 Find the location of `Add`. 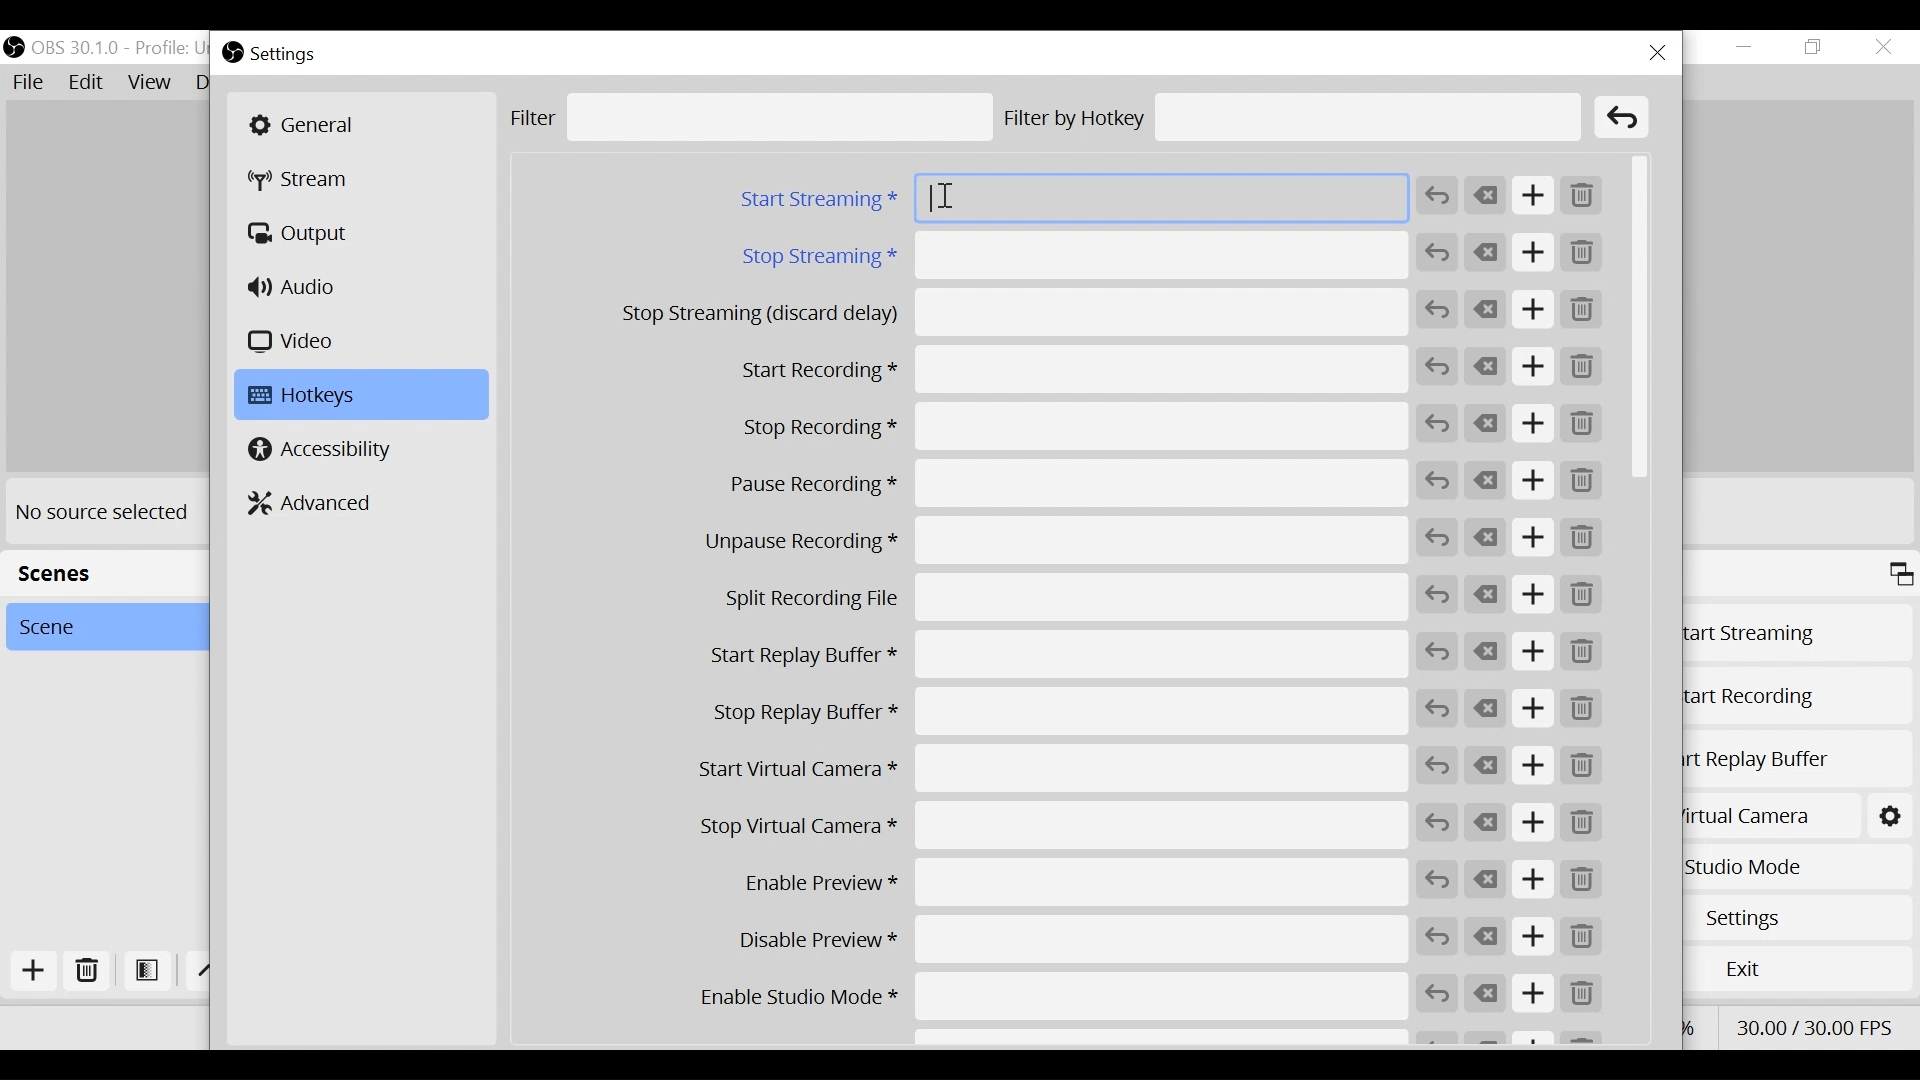

Add is located at coordinates (1535, 254).